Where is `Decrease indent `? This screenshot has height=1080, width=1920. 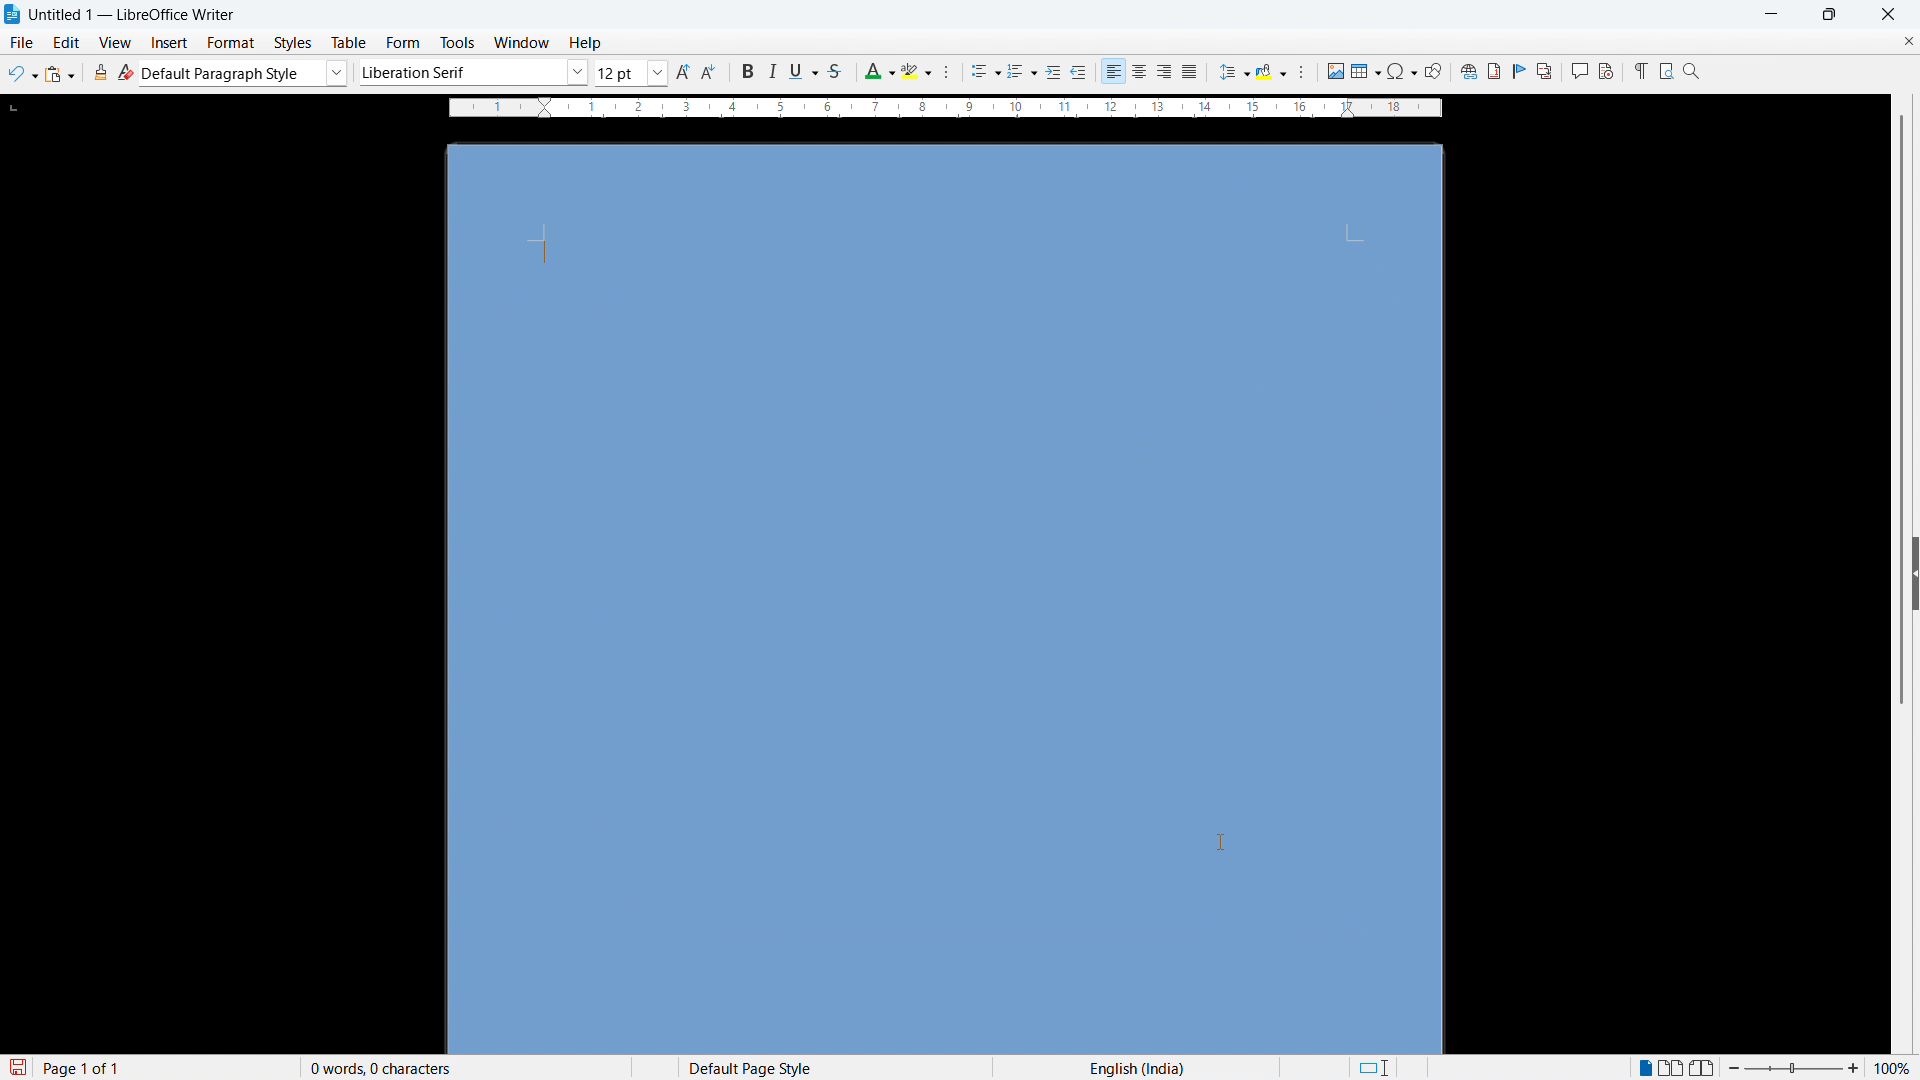
Decrease indent  is located at coordinates (1080, 72).